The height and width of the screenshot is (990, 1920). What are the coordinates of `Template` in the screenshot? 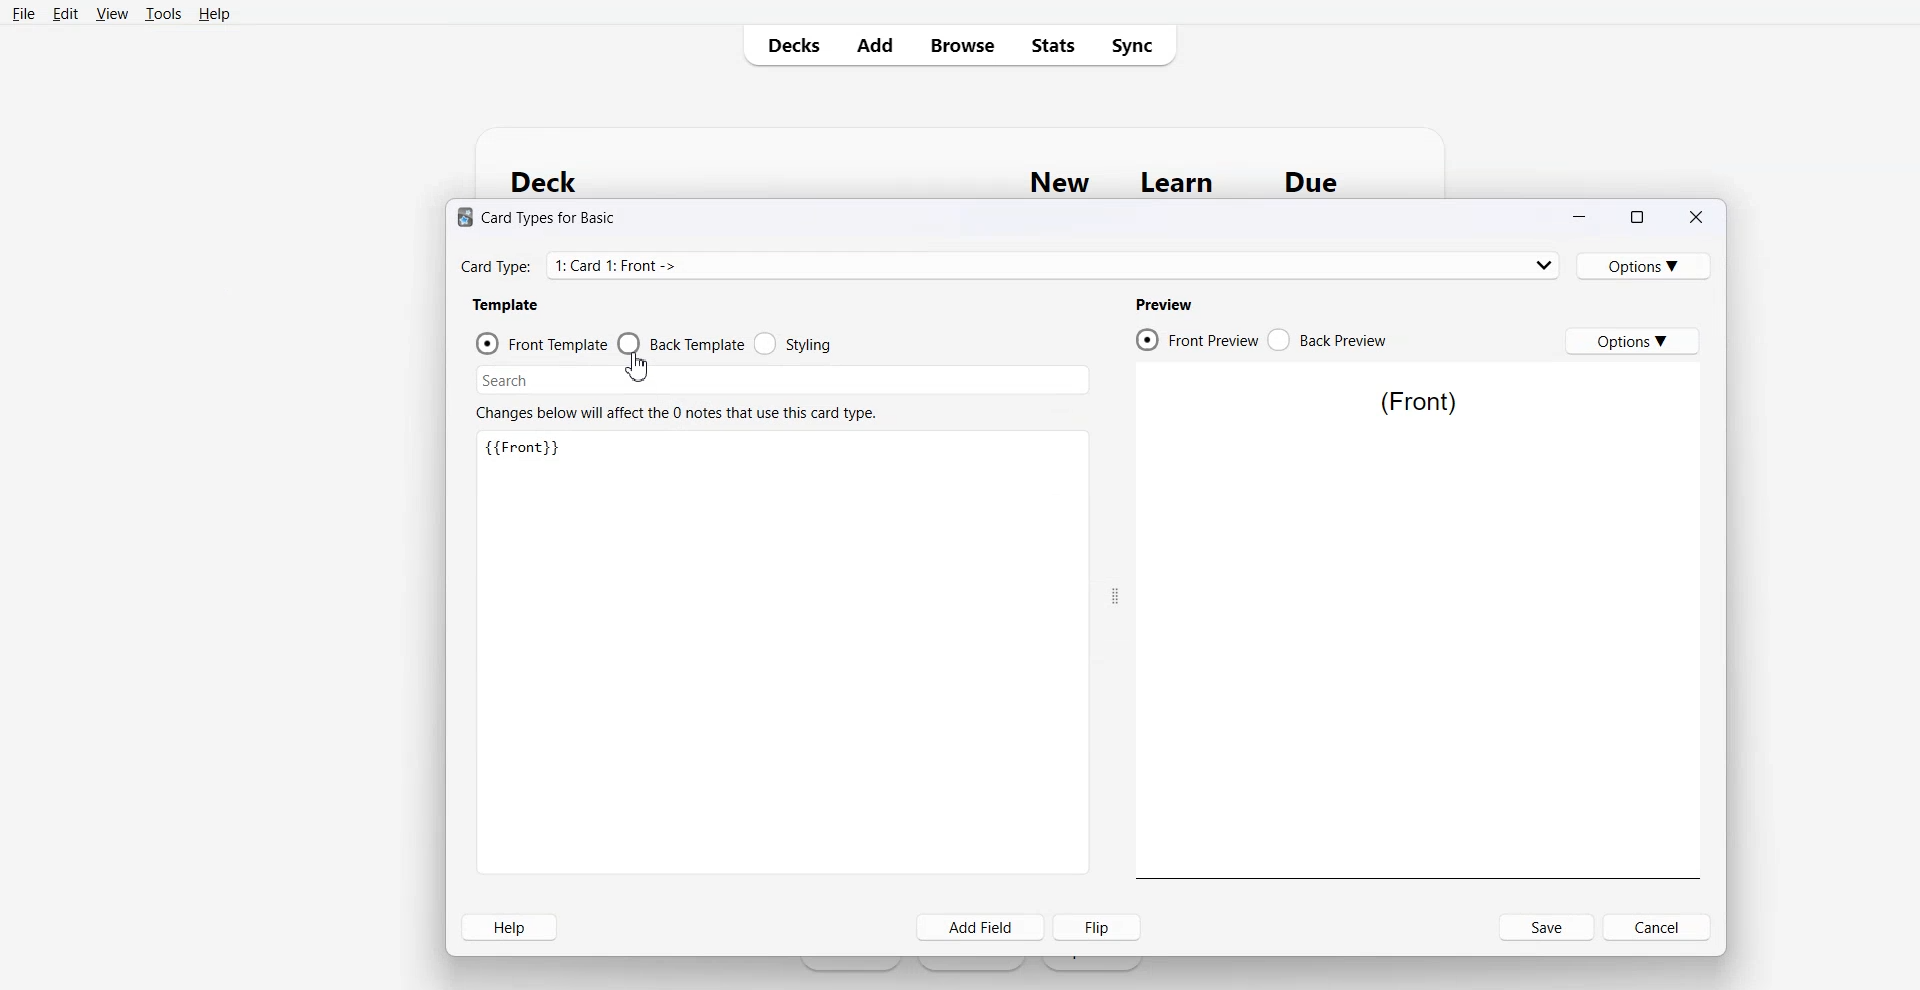 It's located at (507, 305).